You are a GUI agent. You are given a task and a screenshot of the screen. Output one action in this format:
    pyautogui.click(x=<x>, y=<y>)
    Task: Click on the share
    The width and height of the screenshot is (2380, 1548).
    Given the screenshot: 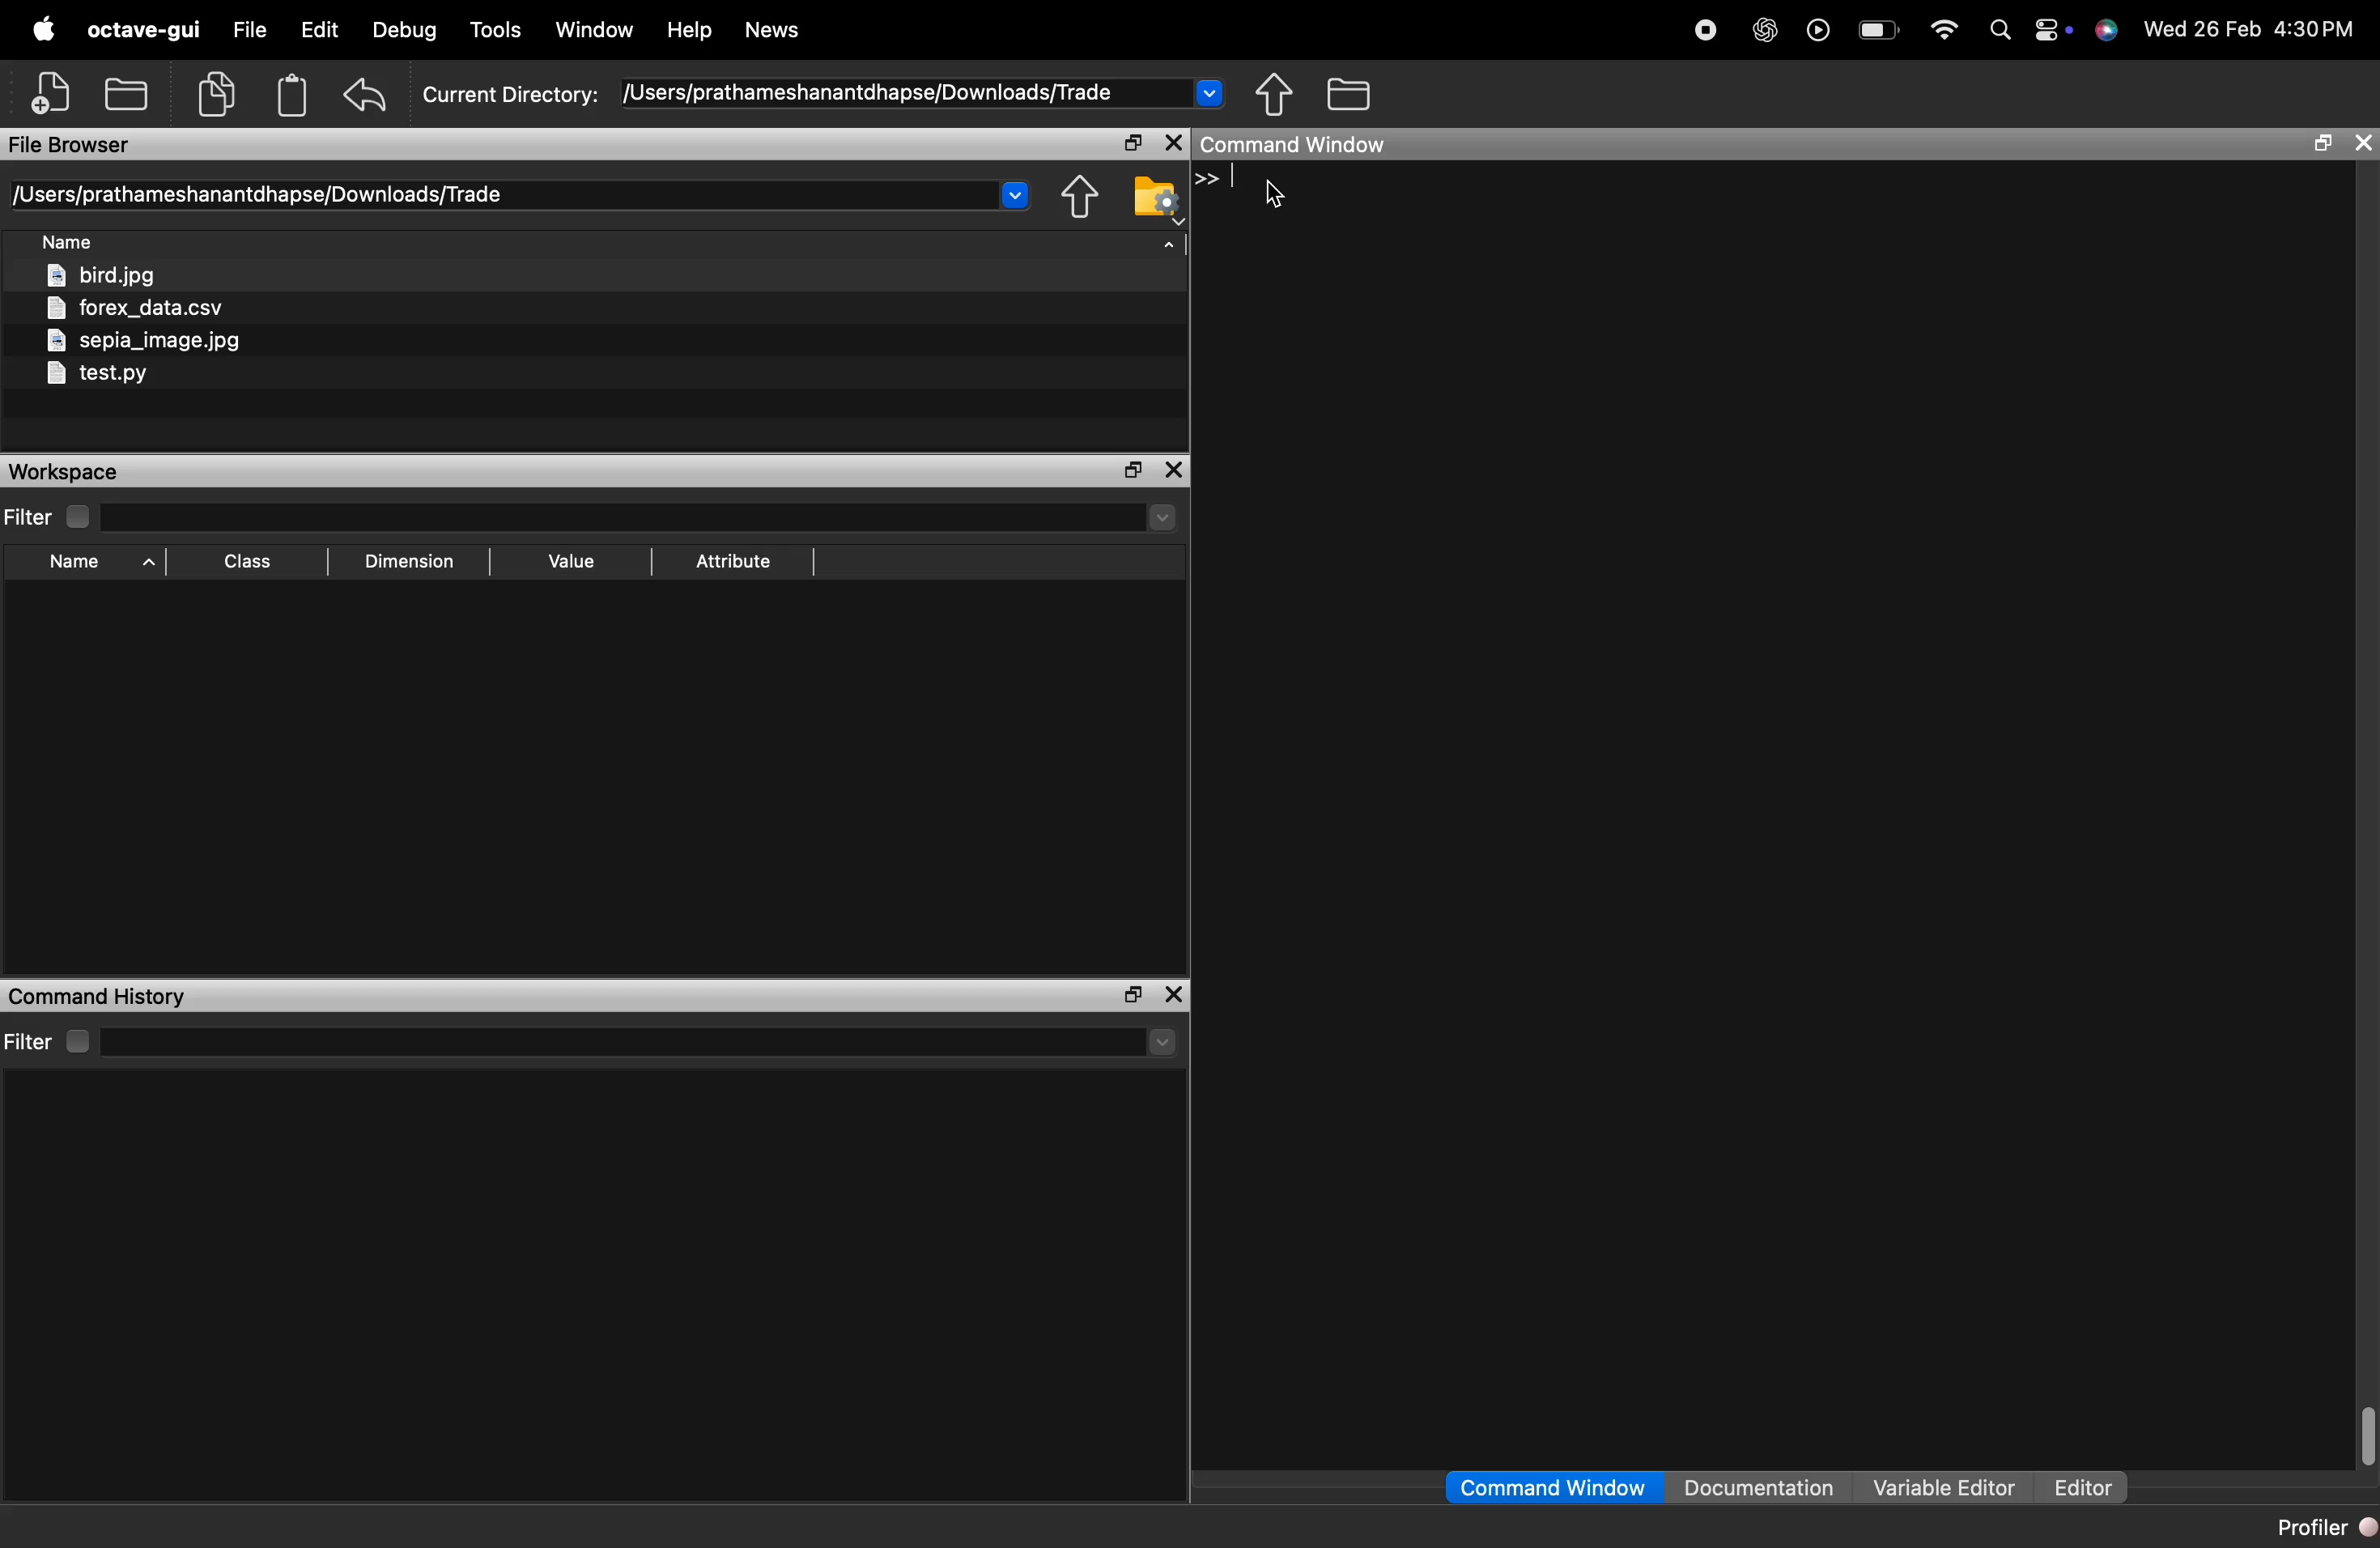 What is the action you would take?
    pyautogui.click(x=1275, y=92)
    